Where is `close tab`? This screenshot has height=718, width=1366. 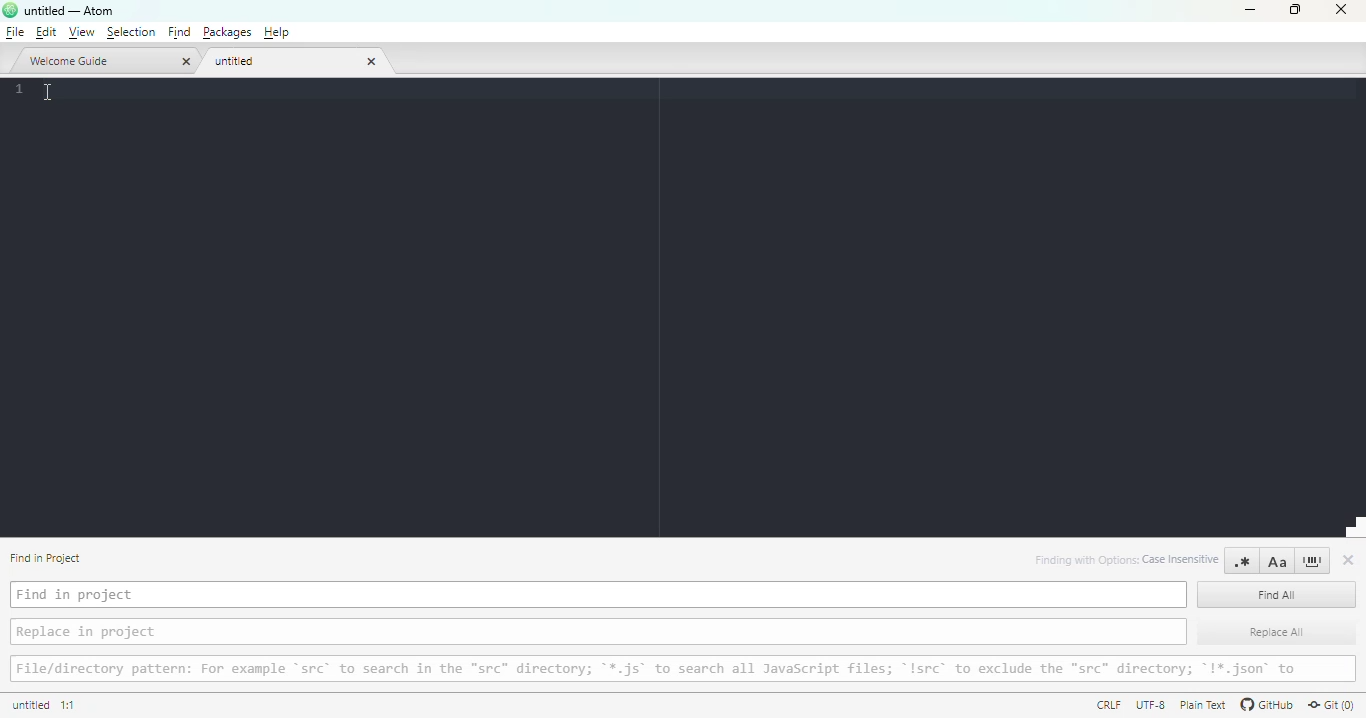 close tab is located at coordinates (184, 62).